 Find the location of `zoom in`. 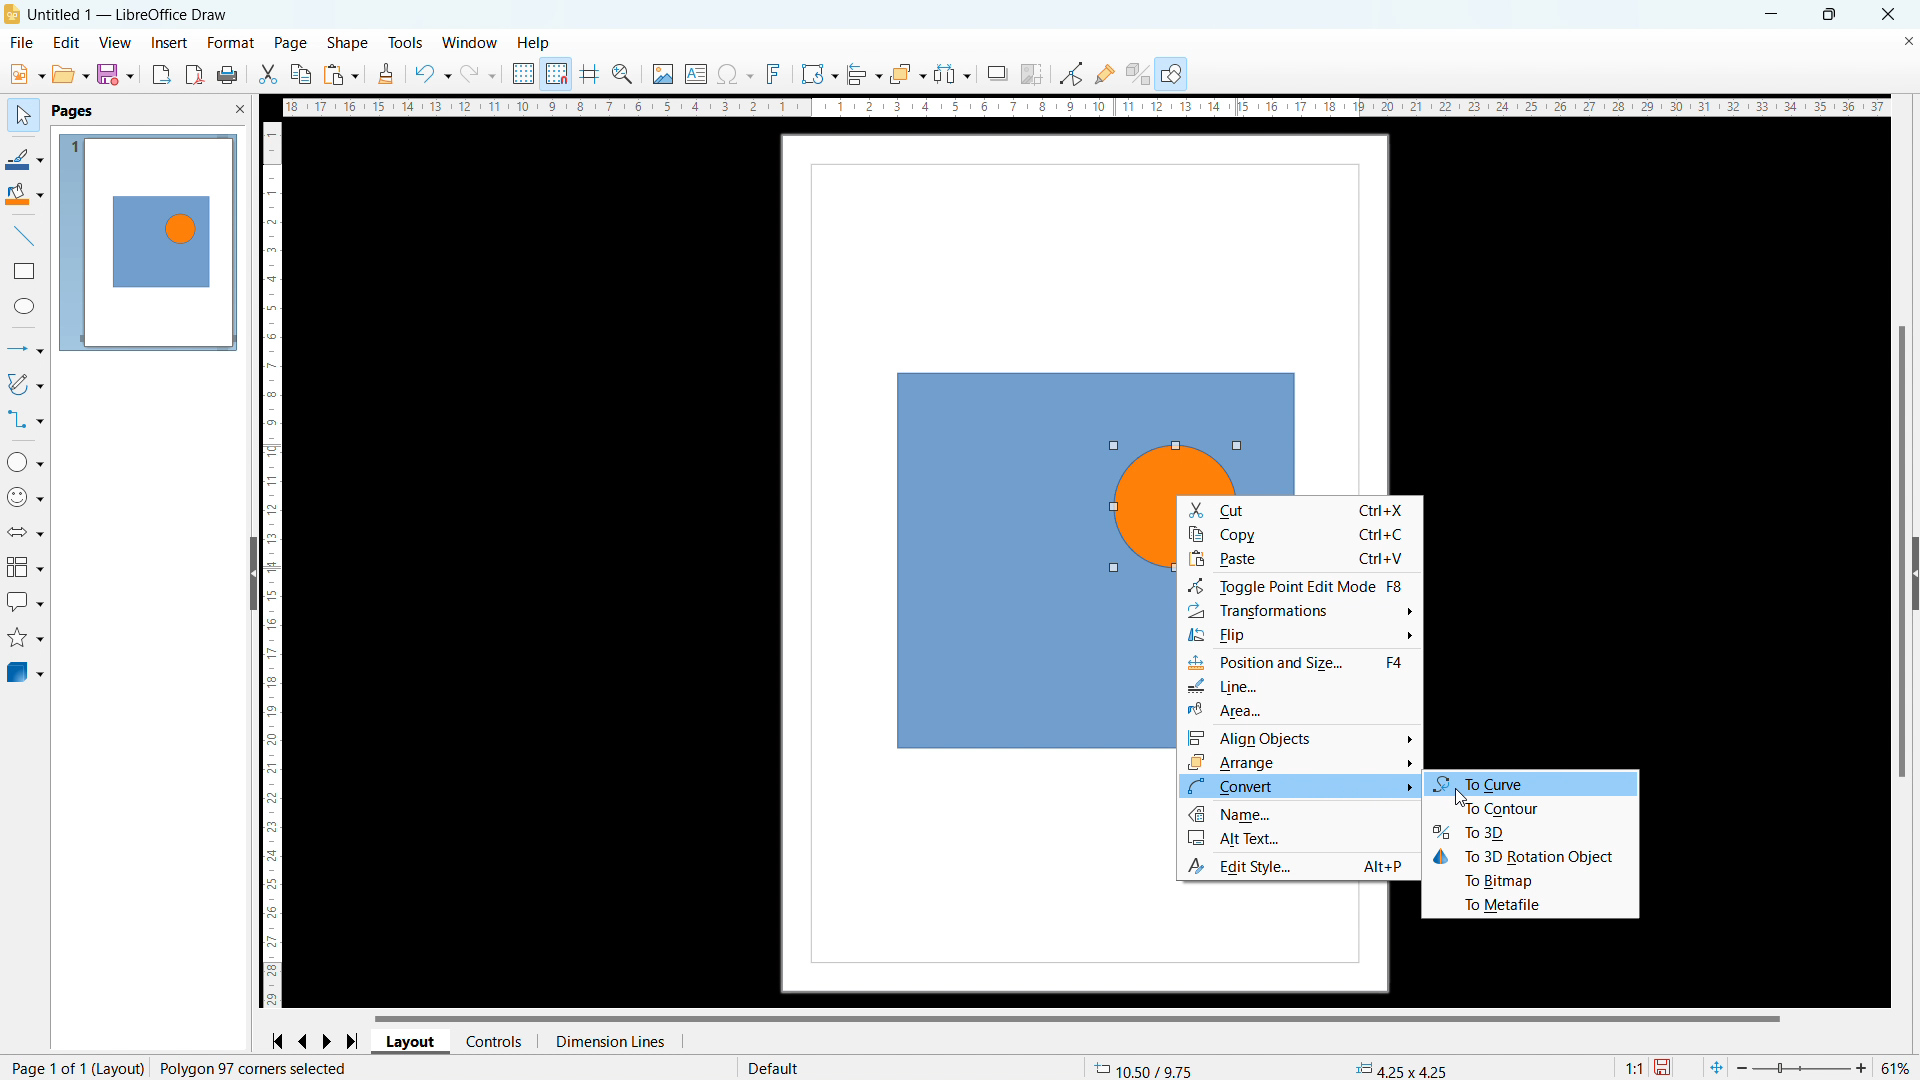

zoom in is located at coordinates (1863, 1068).